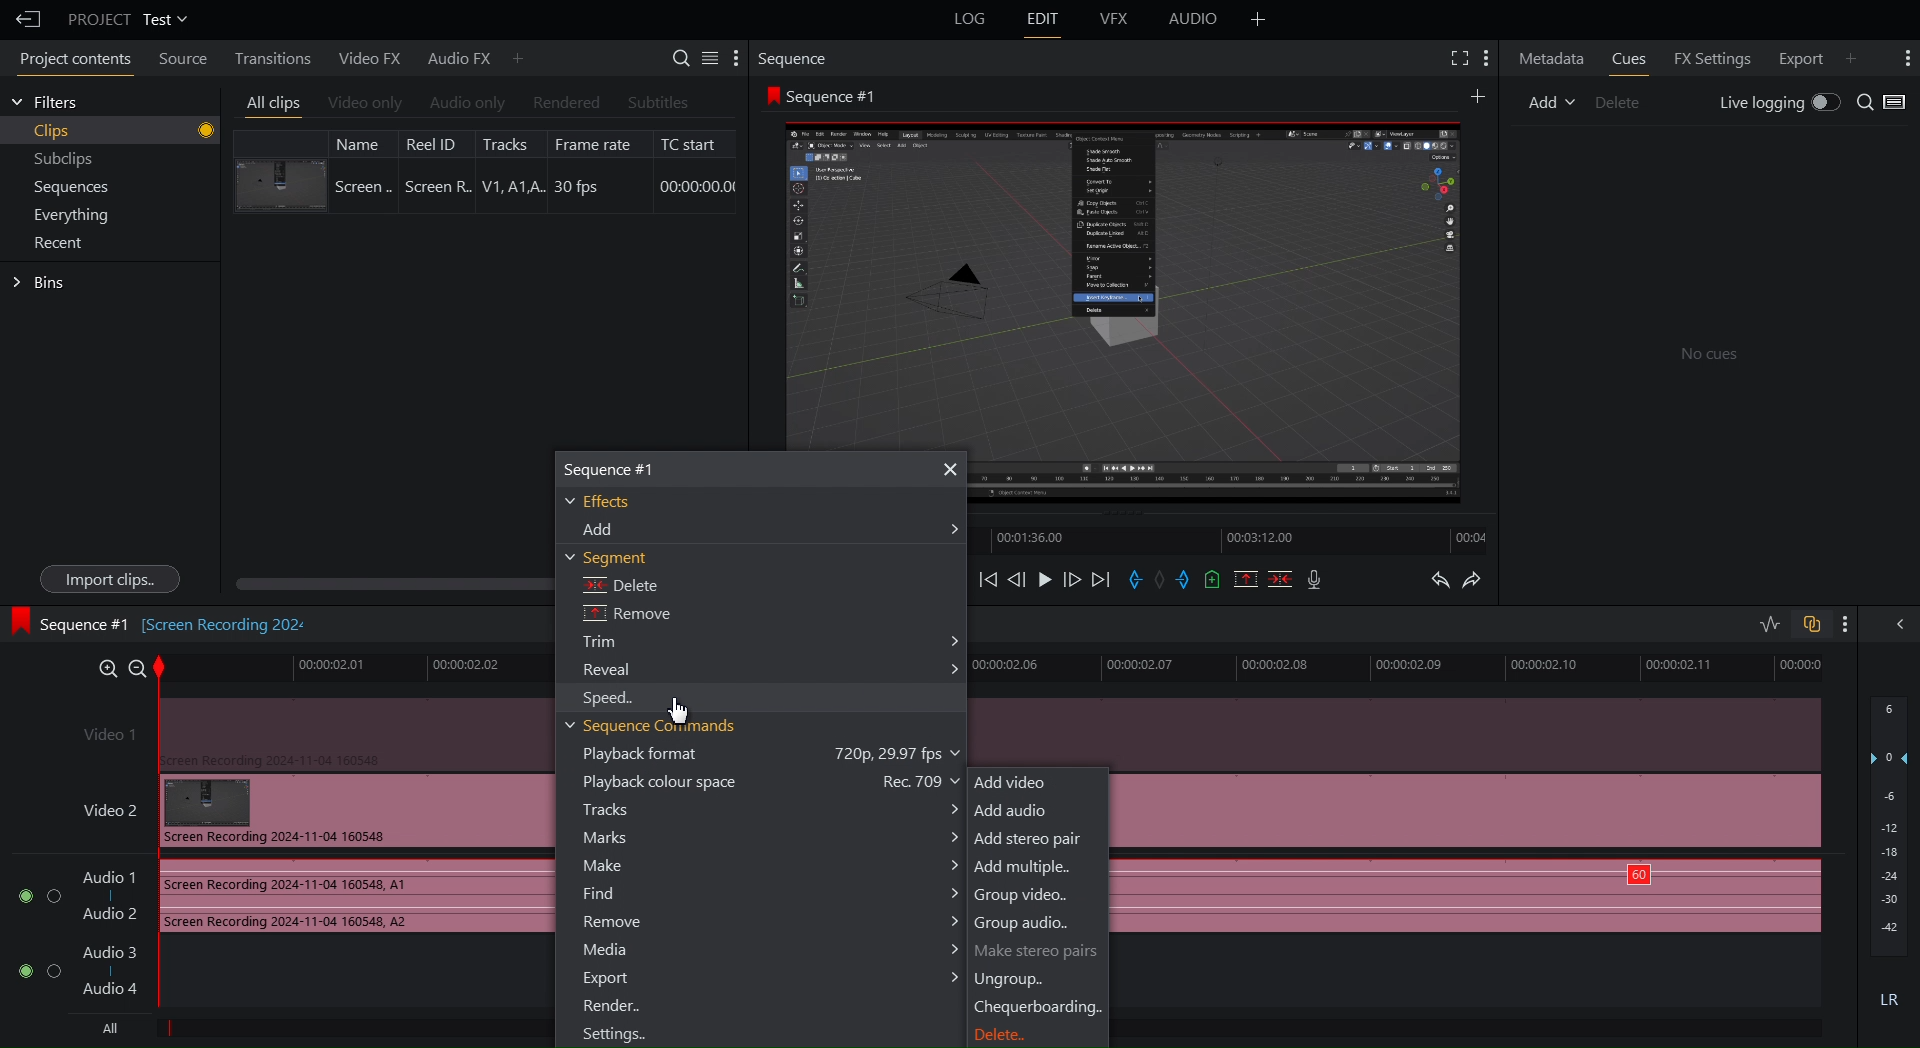 This screenshot has height=1048, width=1920. Describe the element at coordinates (178, 61) in the screenshot. I see `Source` at that location.